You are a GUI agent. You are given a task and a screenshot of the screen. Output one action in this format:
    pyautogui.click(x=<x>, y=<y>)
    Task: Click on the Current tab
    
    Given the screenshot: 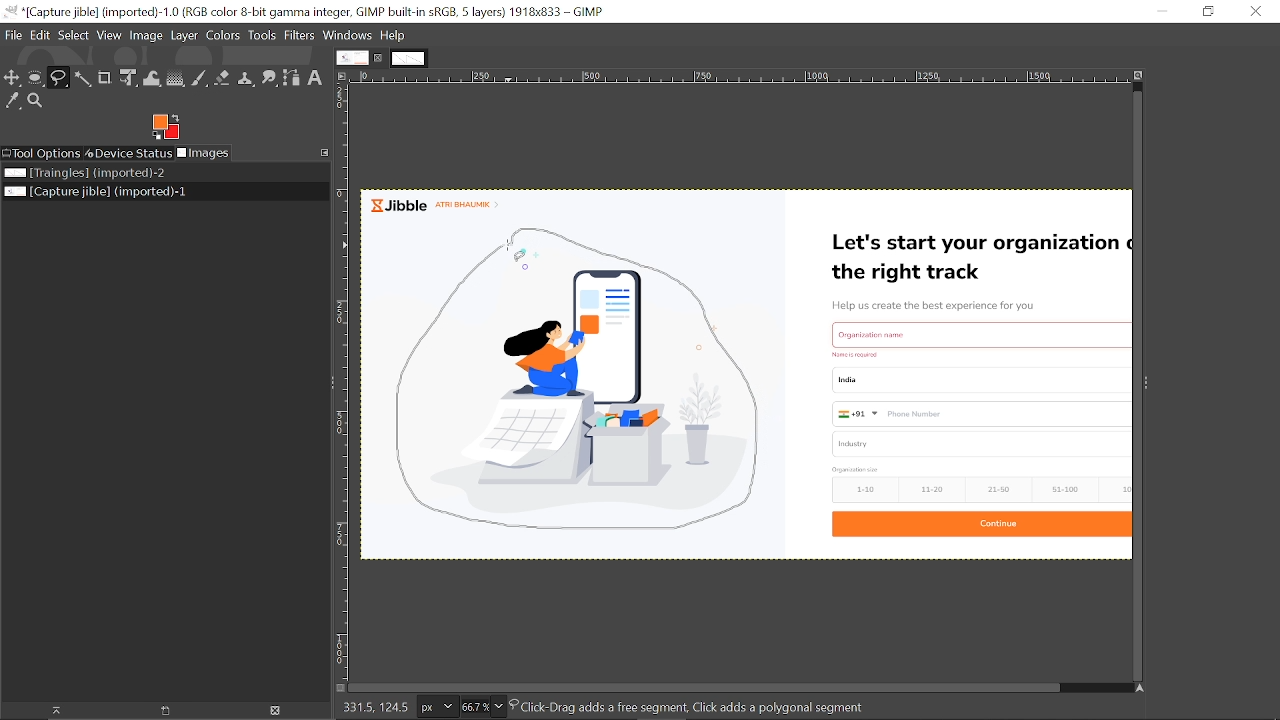 What is the action you would take?
    pyautogui.click(x=352, y=57)
    